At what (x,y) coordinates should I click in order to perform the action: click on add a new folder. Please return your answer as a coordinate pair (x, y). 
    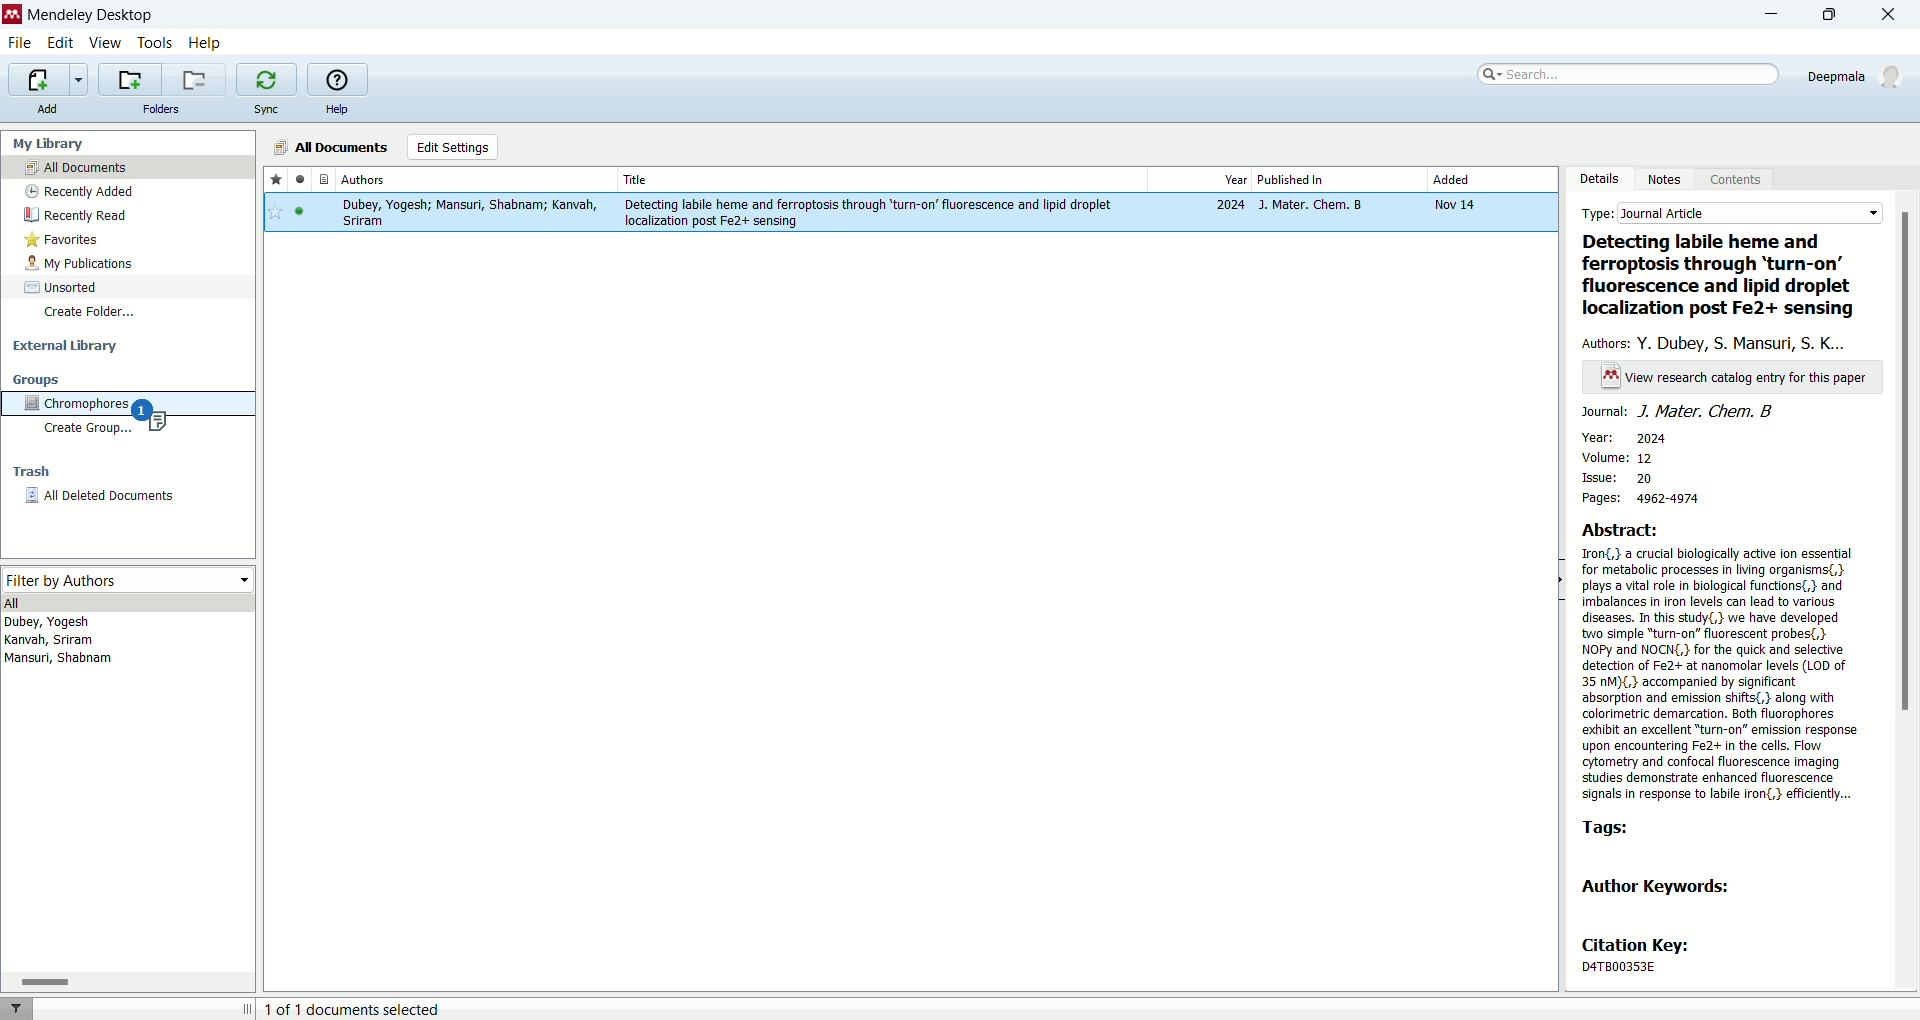
    Looking at the image, I should click on (129, 79).